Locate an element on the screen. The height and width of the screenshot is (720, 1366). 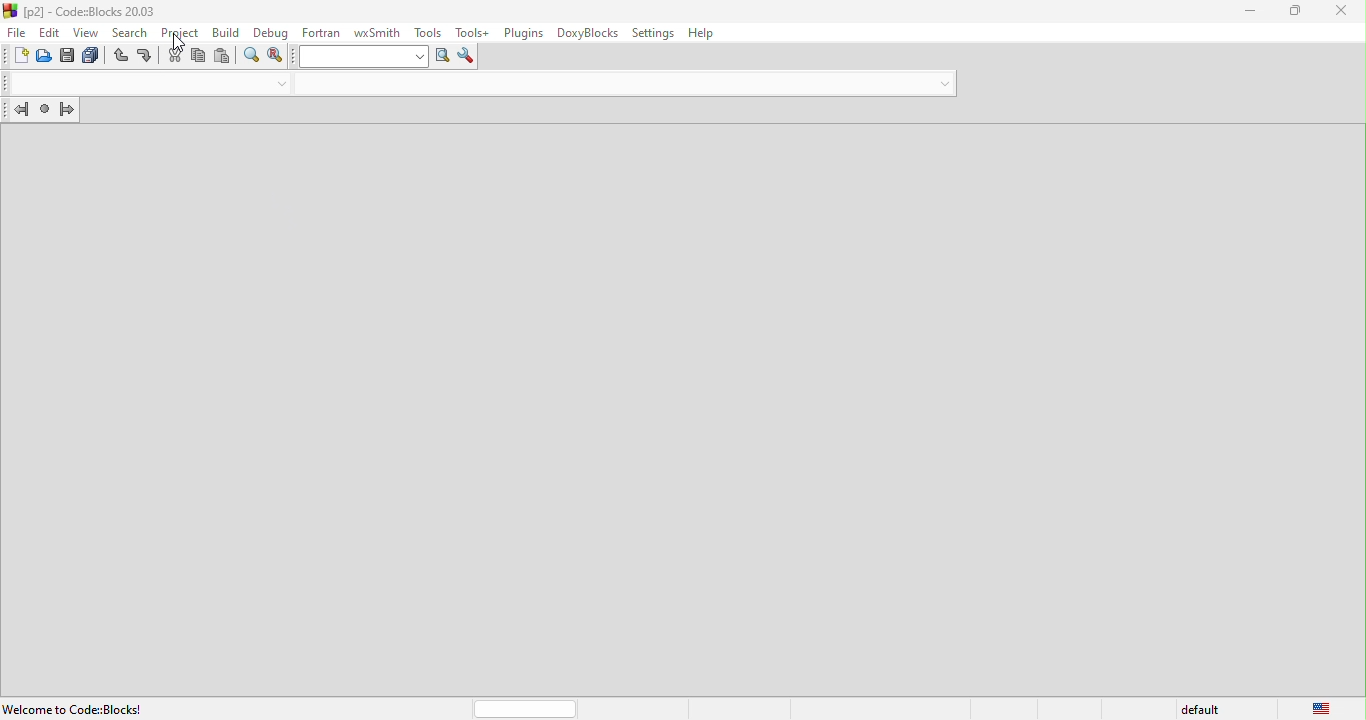
find is located at coordinates (252, 58).